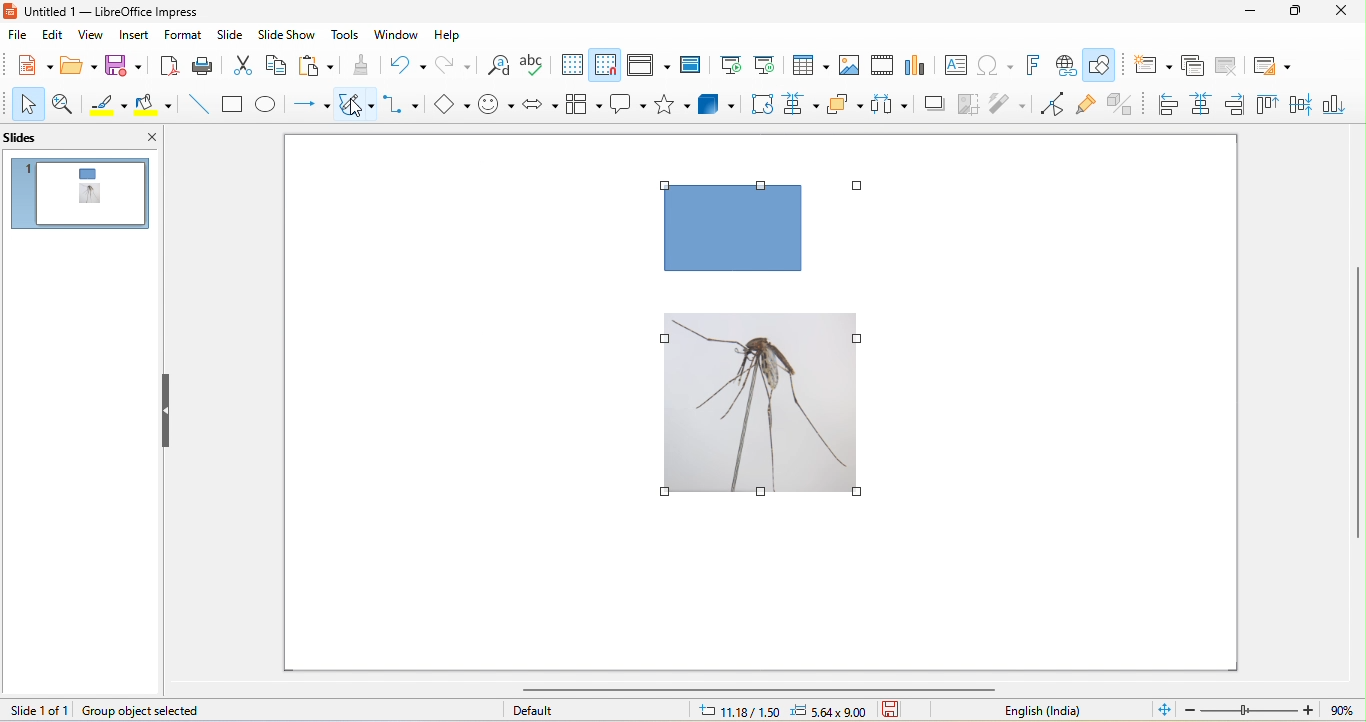  Describe the element at coordinates (1267, 107) in the screenshot. I see `top` at that location.